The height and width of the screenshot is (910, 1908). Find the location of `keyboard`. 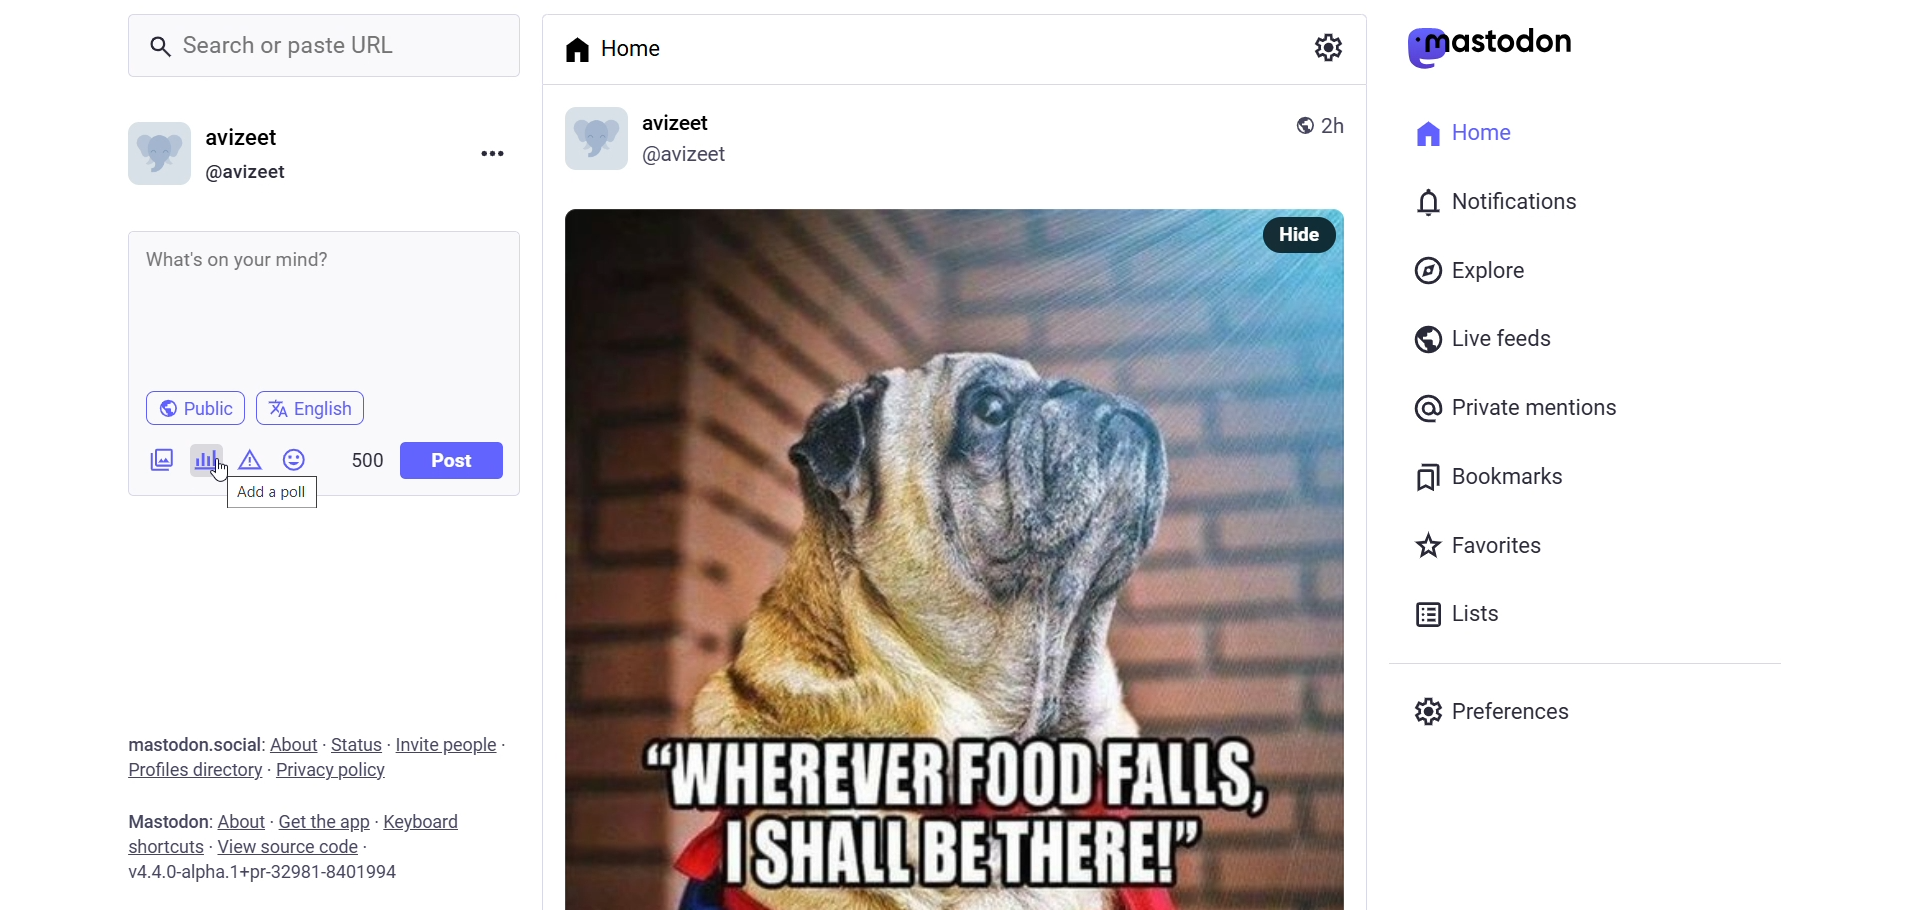

keyboard is located at coordinates (431, 823).